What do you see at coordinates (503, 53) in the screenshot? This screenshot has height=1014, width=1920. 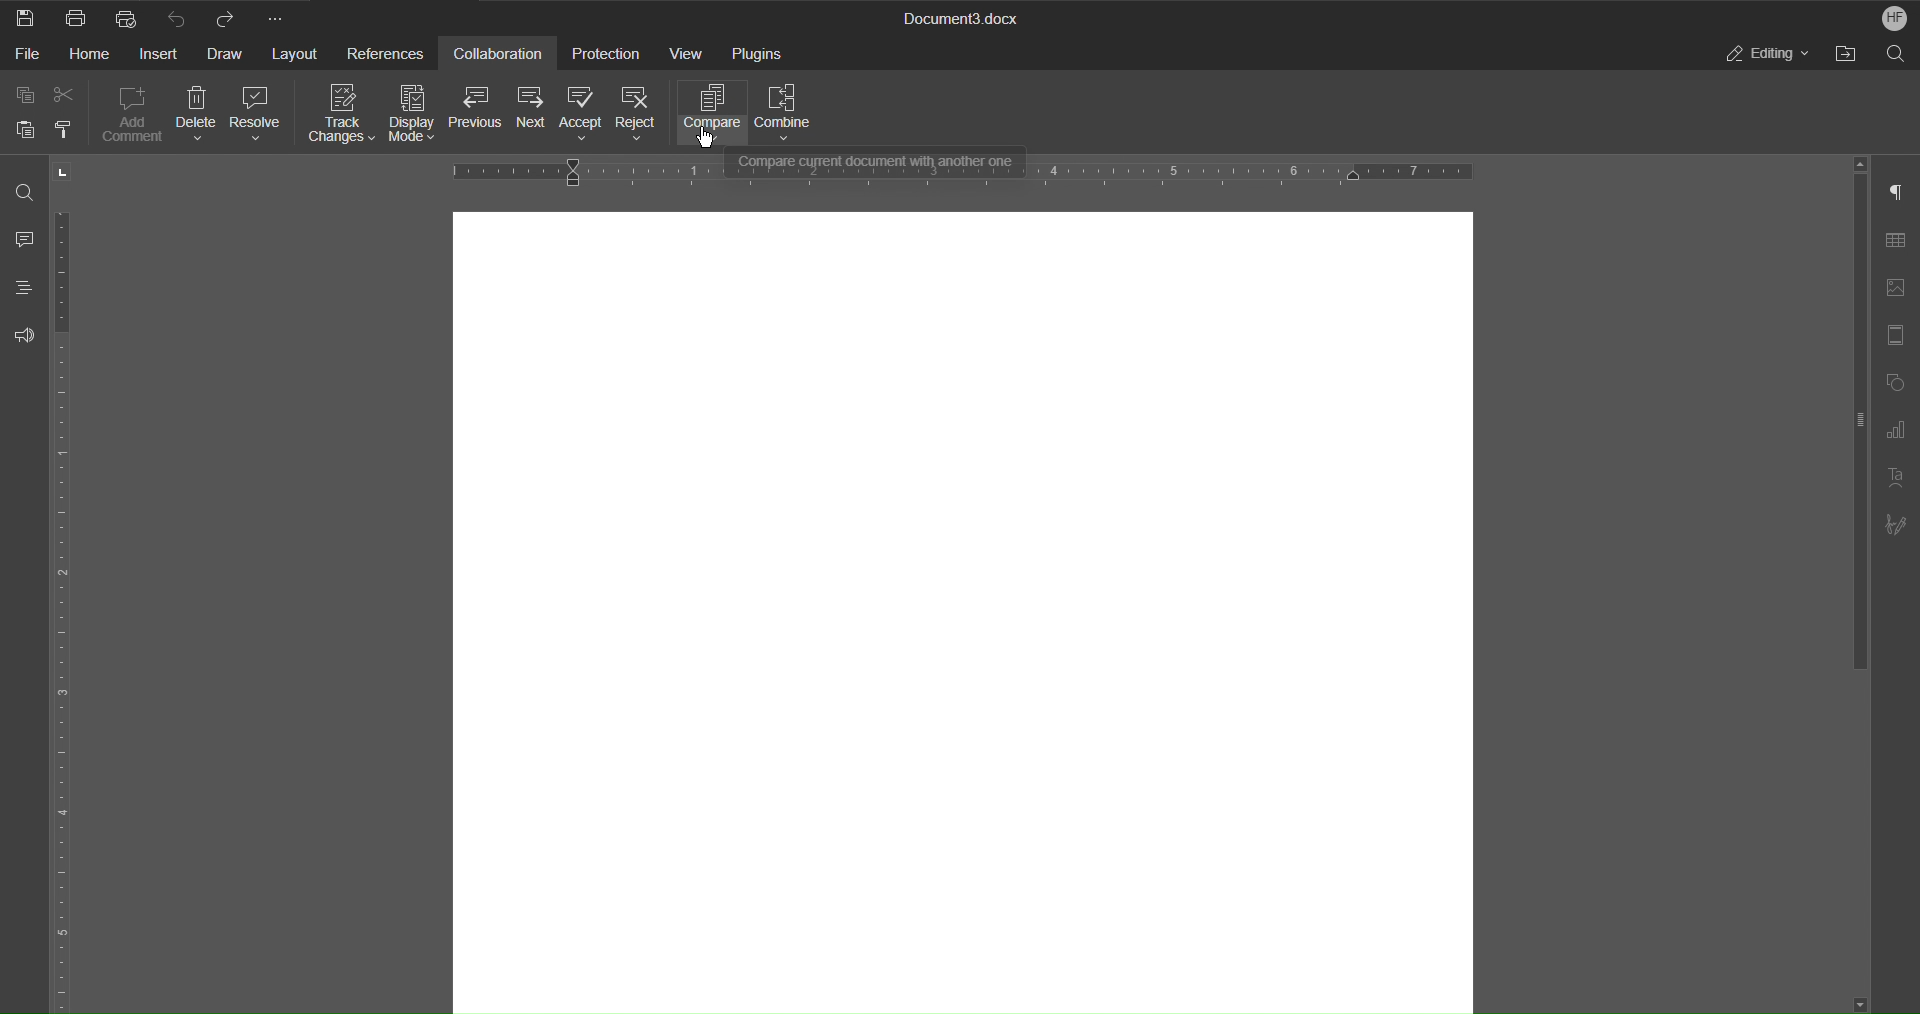 I see `Collaboration` at bounding box center [503, 53].